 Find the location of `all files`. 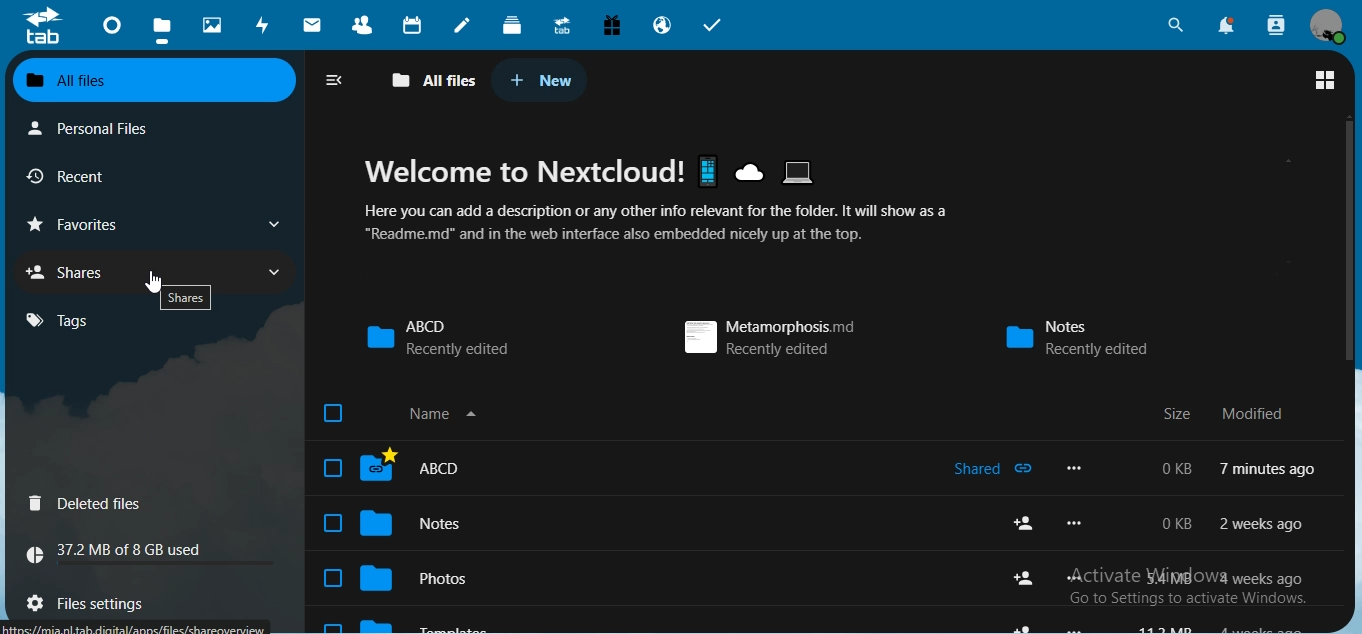

all files is located at coordinates (432, 82).